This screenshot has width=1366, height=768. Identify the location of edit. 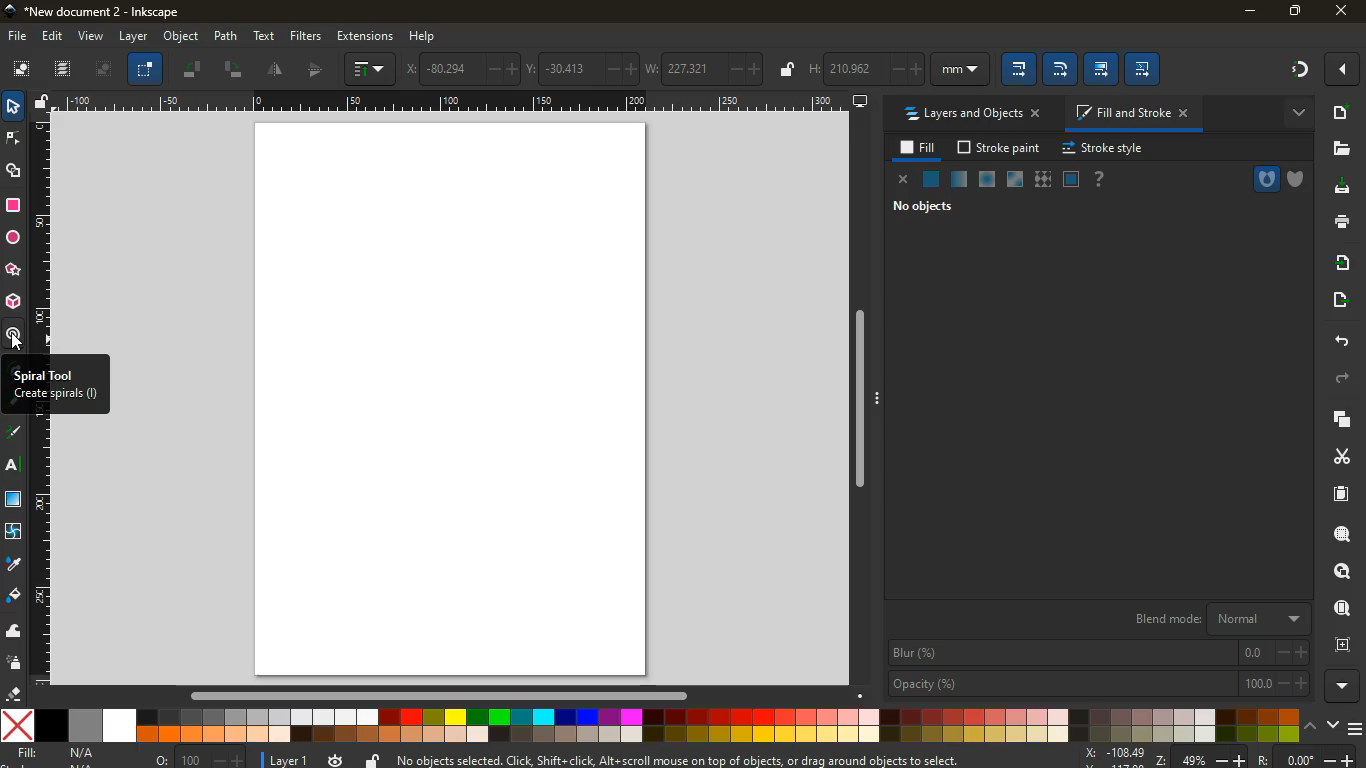
(1061, 68).